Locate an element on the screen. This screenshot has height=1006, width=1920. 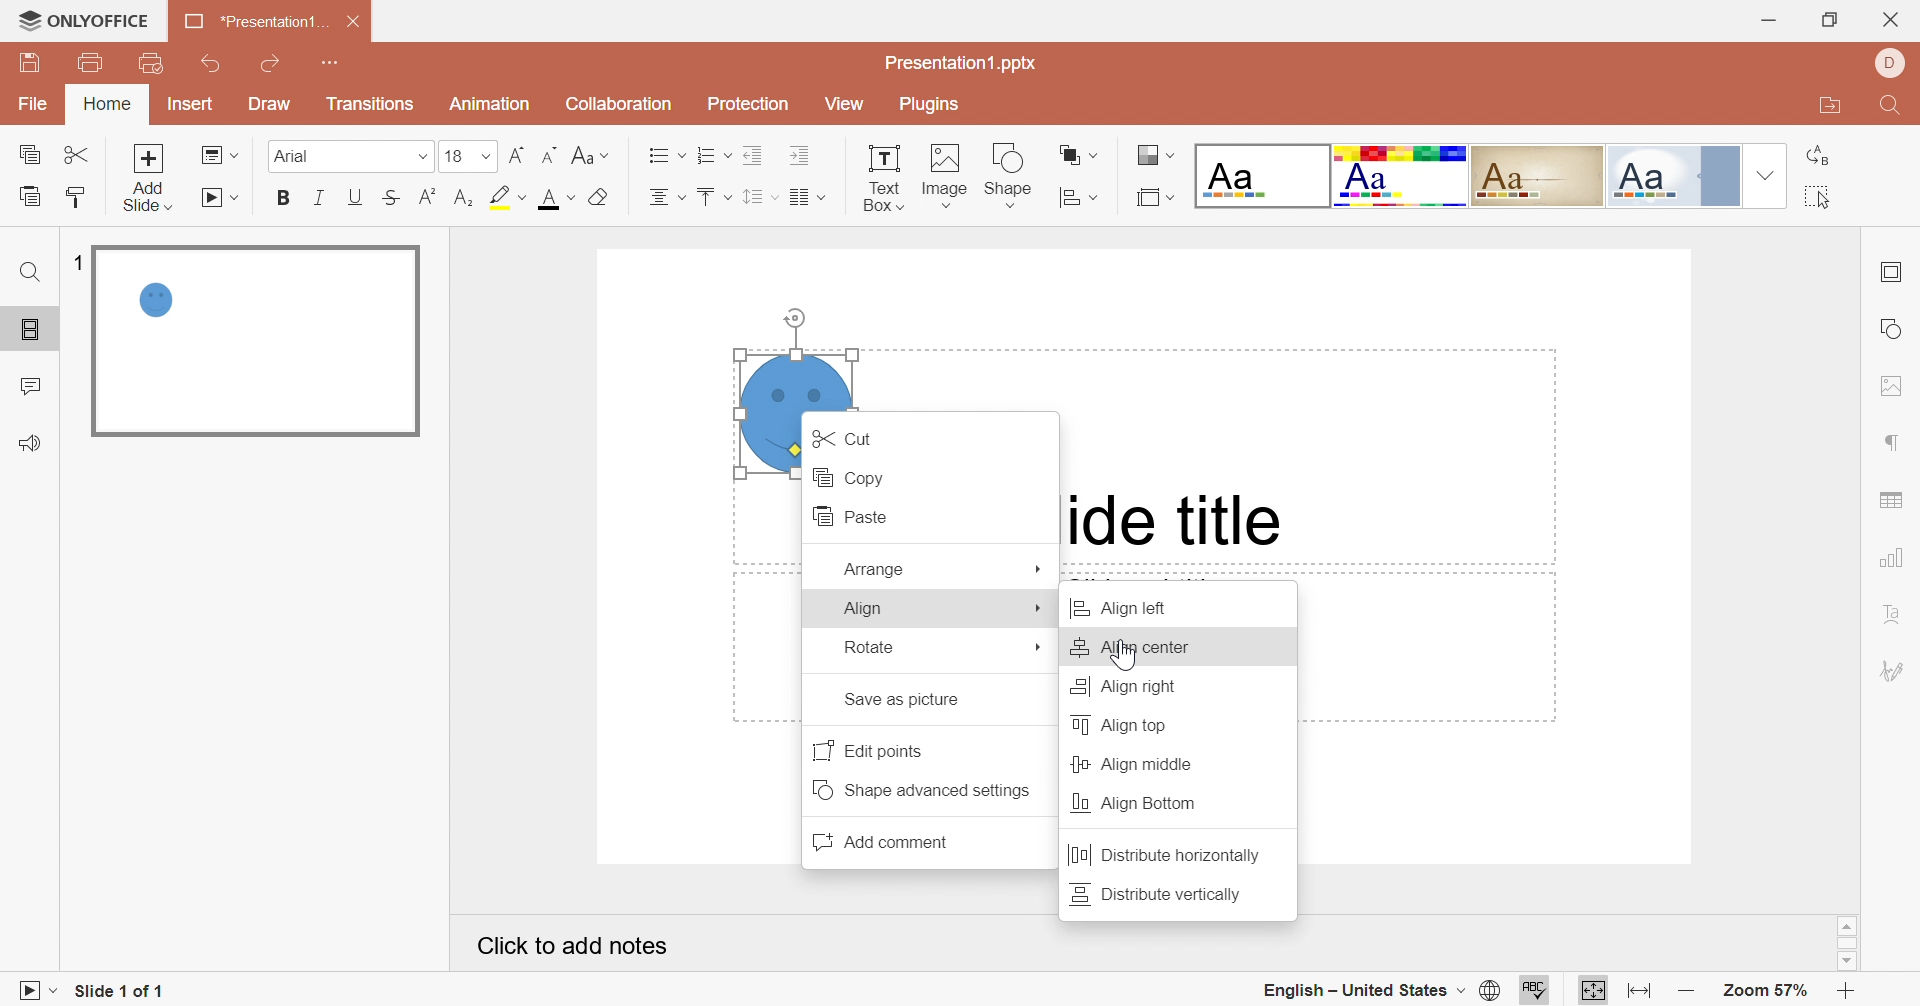
Slides is located at coordinates (34, 331).